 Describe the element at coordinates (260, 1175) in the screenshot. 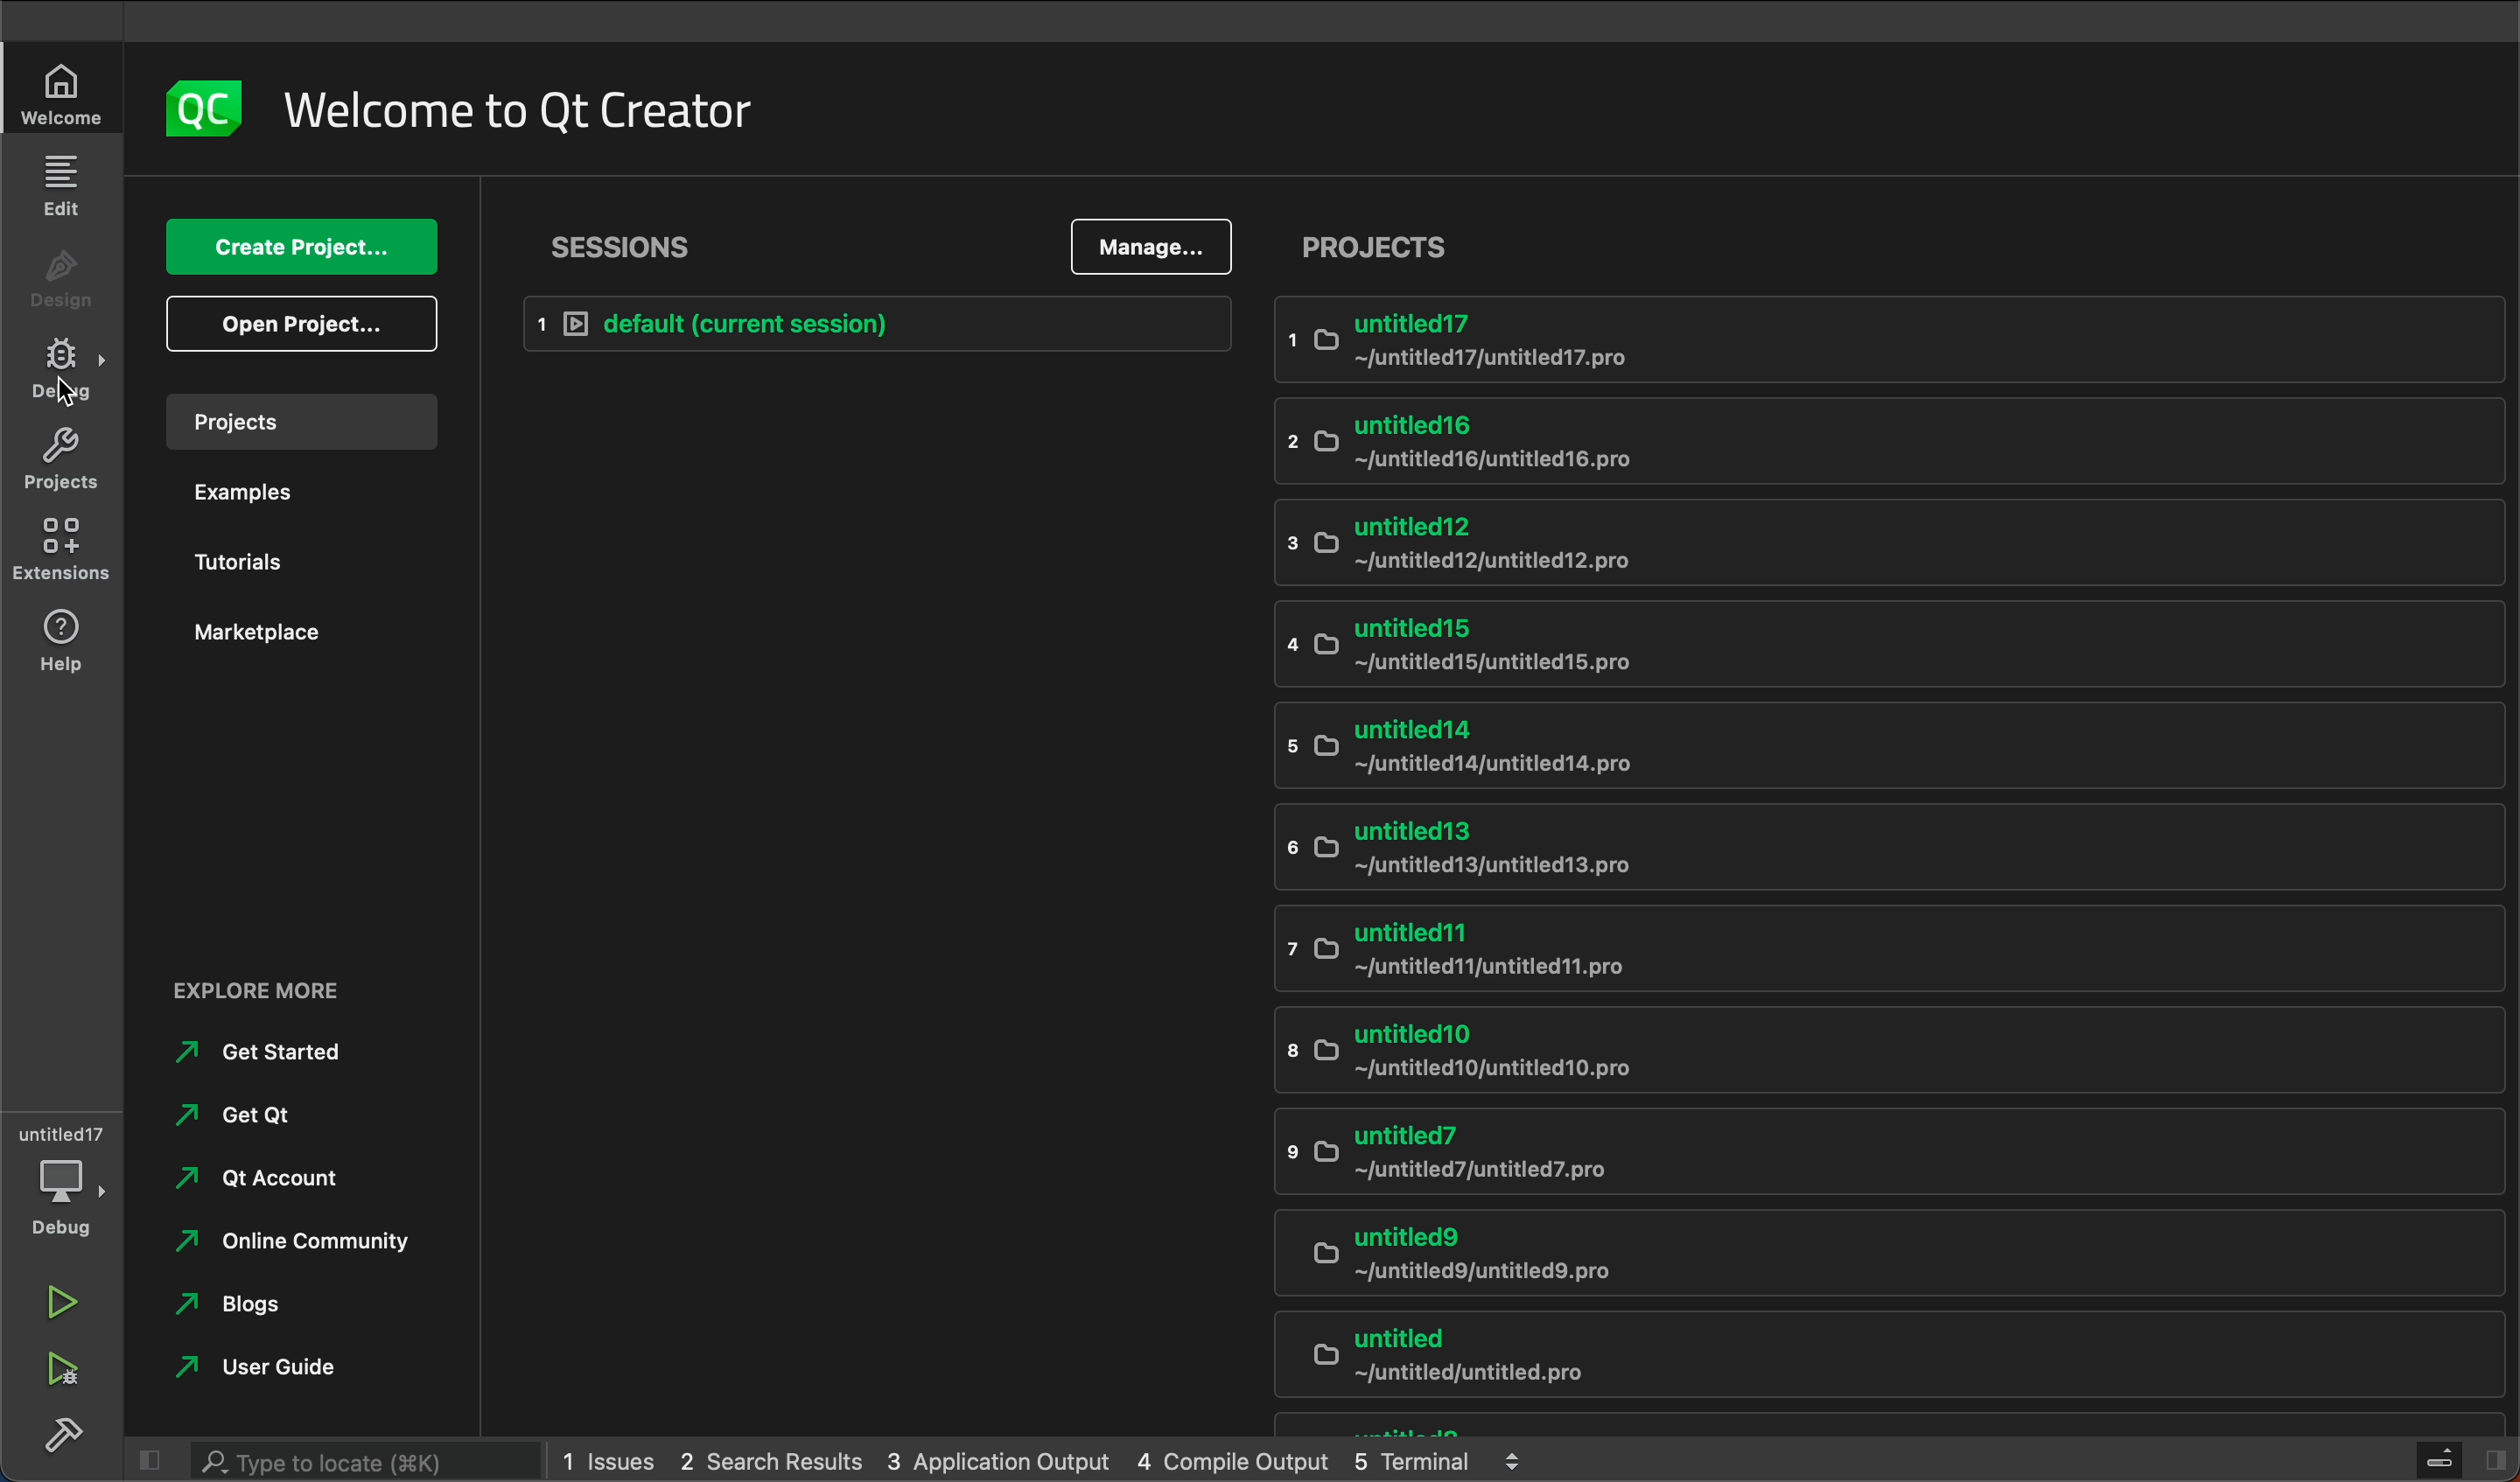

I see `Qt Account` at that location.